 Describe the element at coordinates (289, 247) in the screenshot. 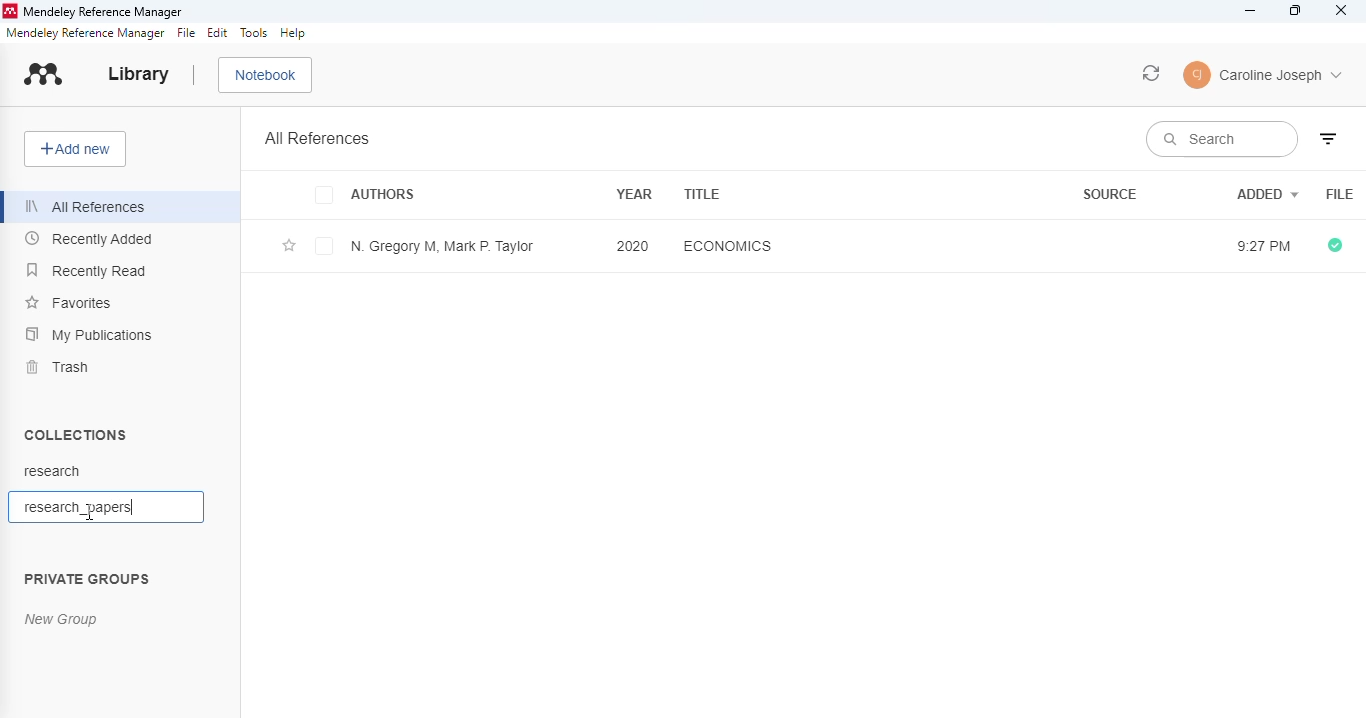

I see `add this reference to favorites` at that location.